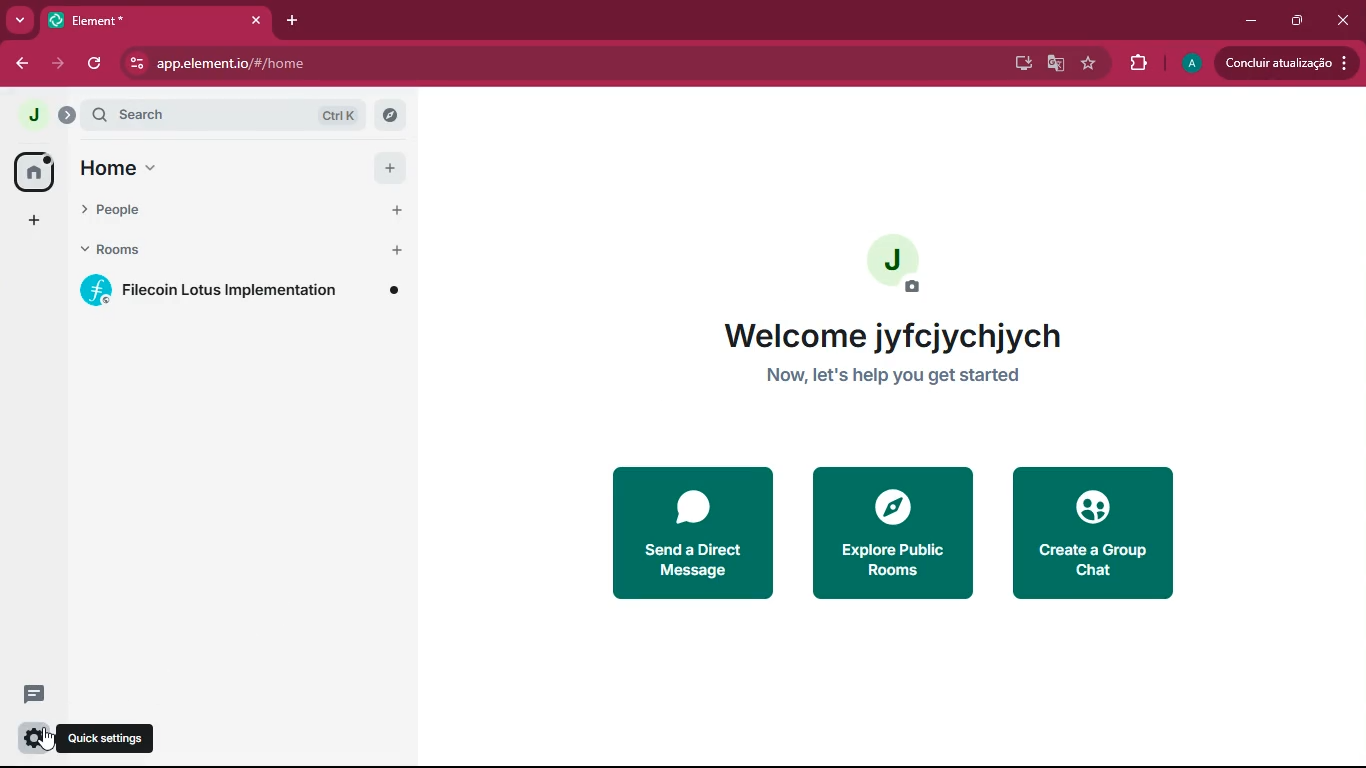 The width and height of the screenshot is (1366, 768). What do you see at coordinates (909, 336) in the screenshot?
I see `welcome jyfcjychjych` at bounding box center [909, 336].